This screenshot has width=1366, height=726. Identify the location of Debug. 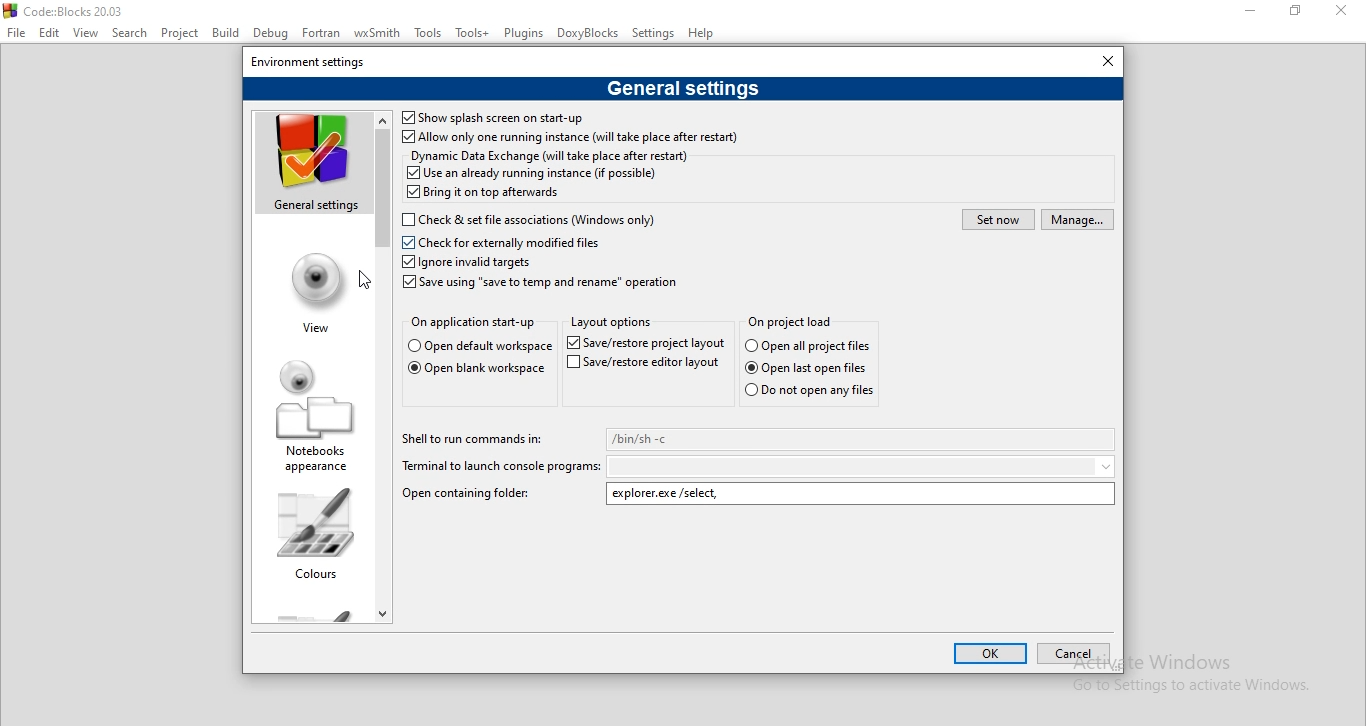
(269, 34).